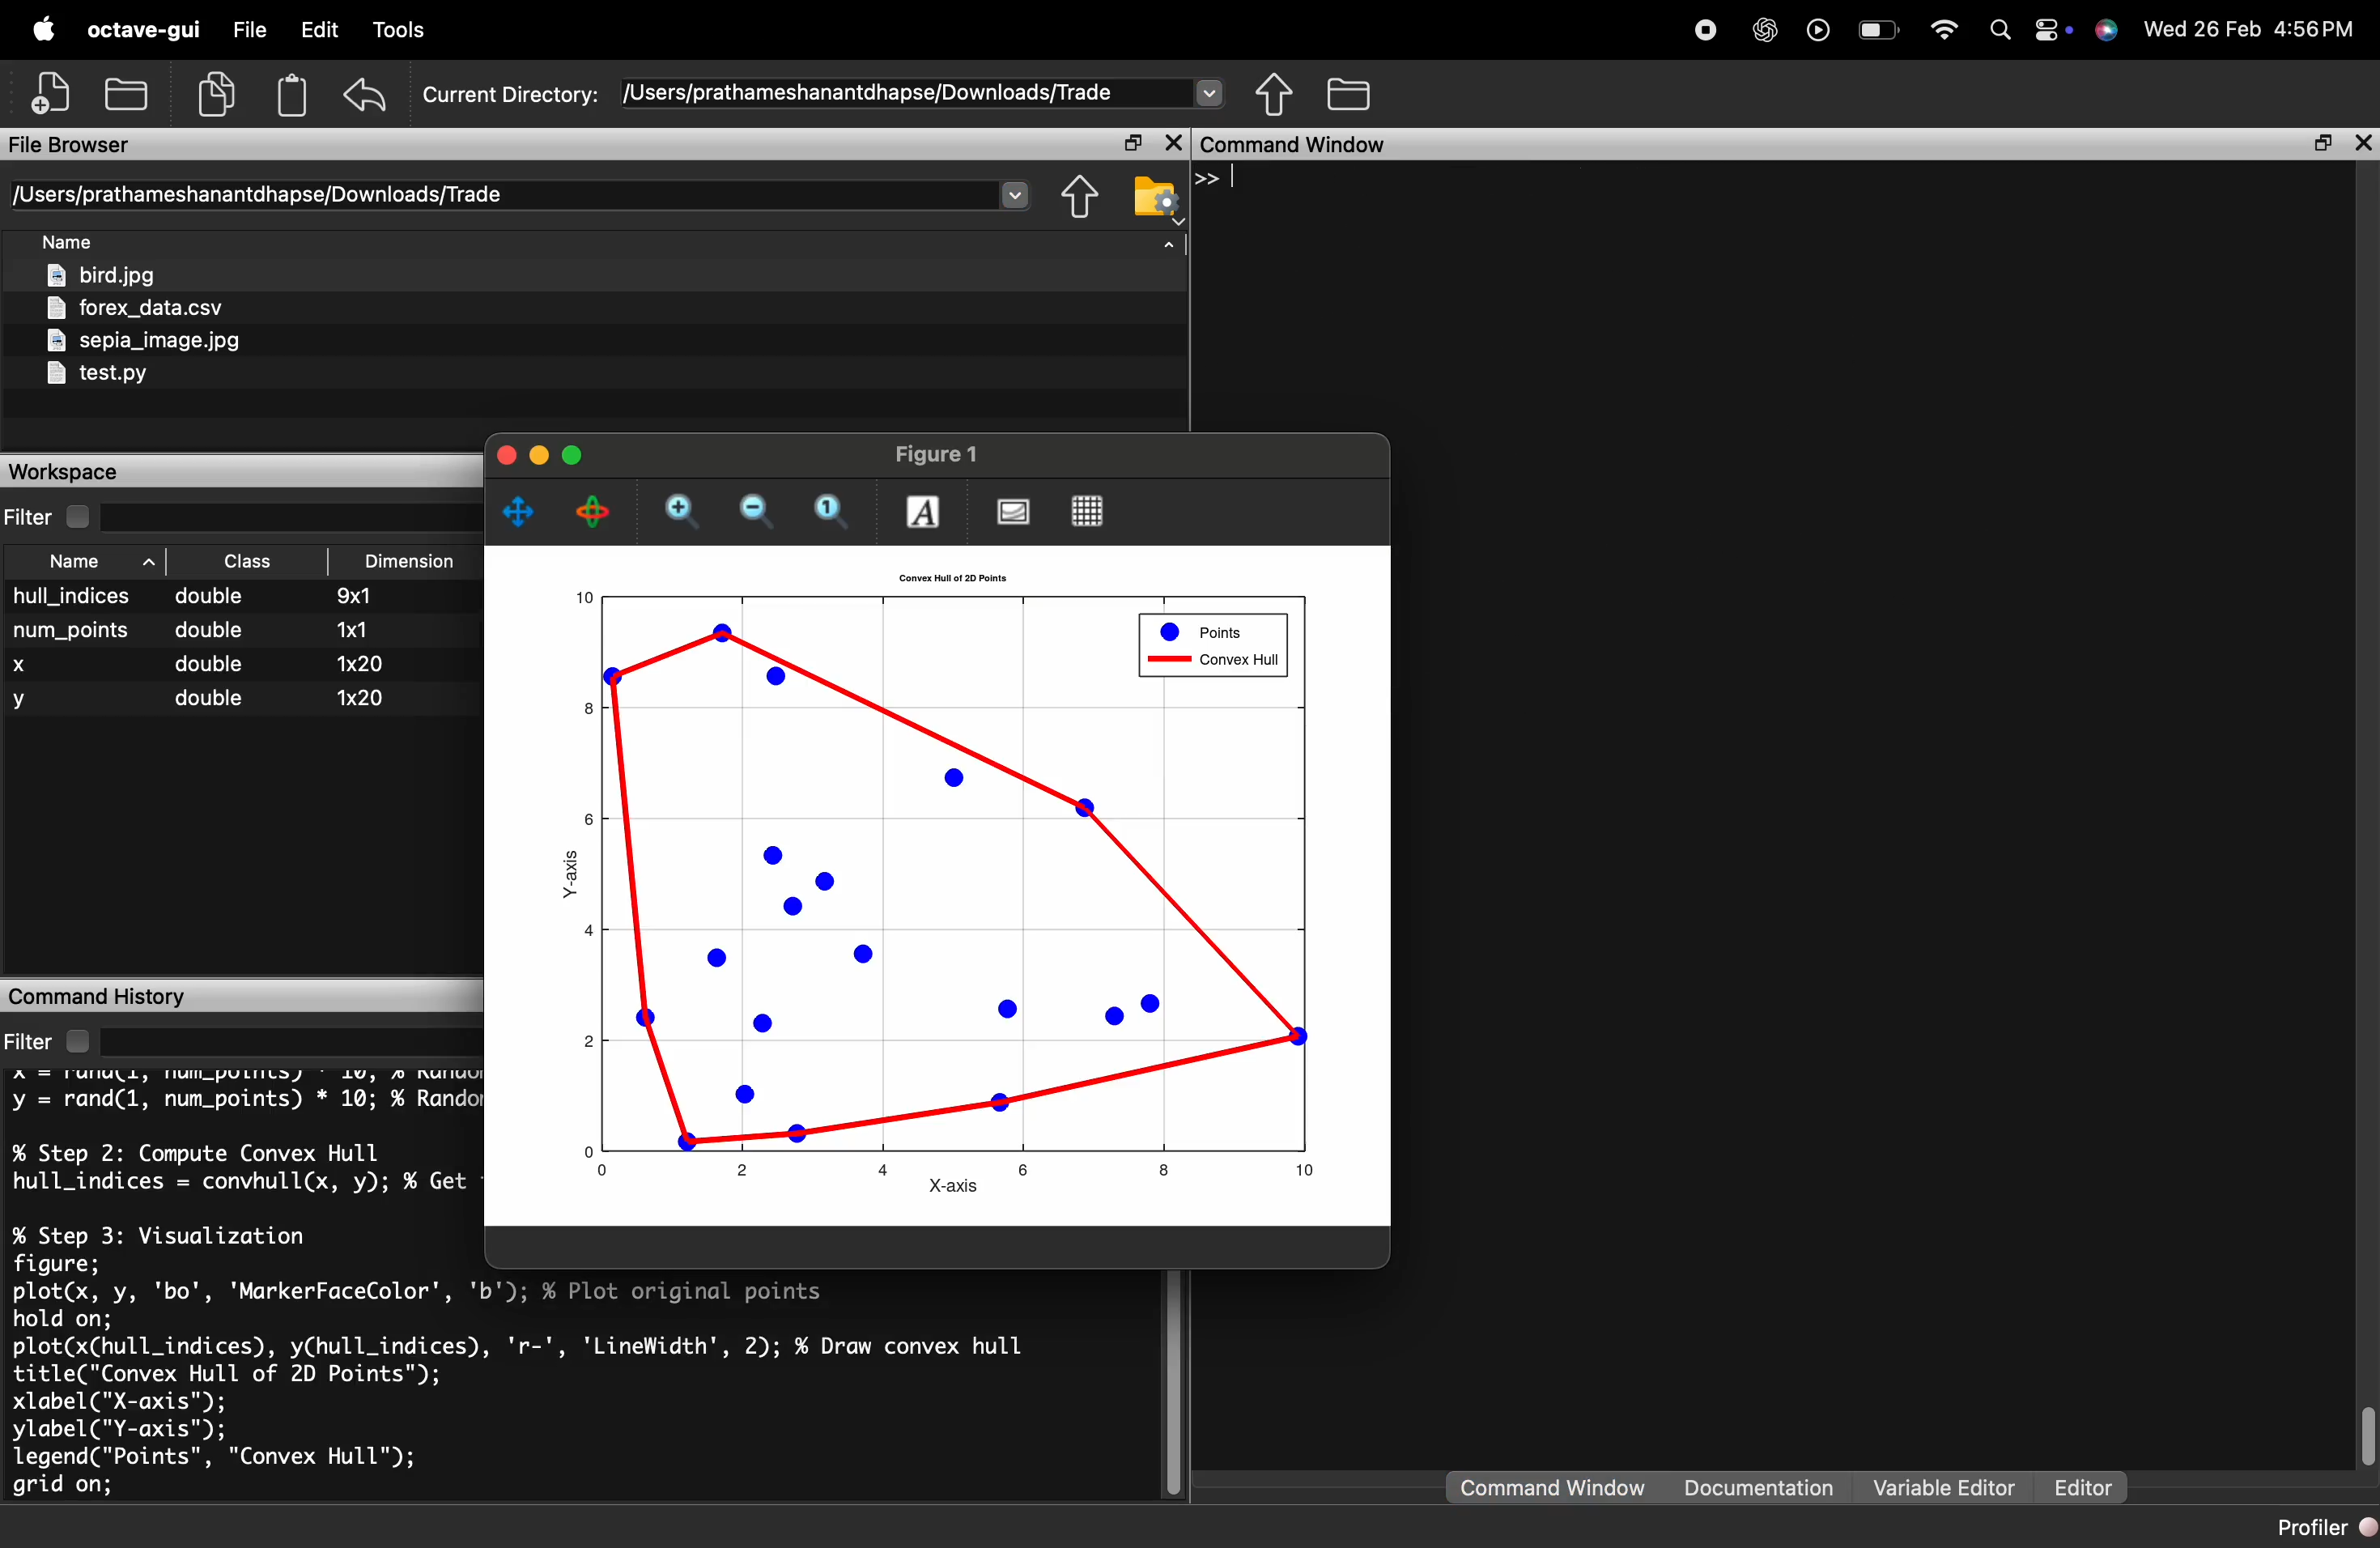  Describe the element at coordinates (594, 28) in the screenshot. I see `Window` at that location.